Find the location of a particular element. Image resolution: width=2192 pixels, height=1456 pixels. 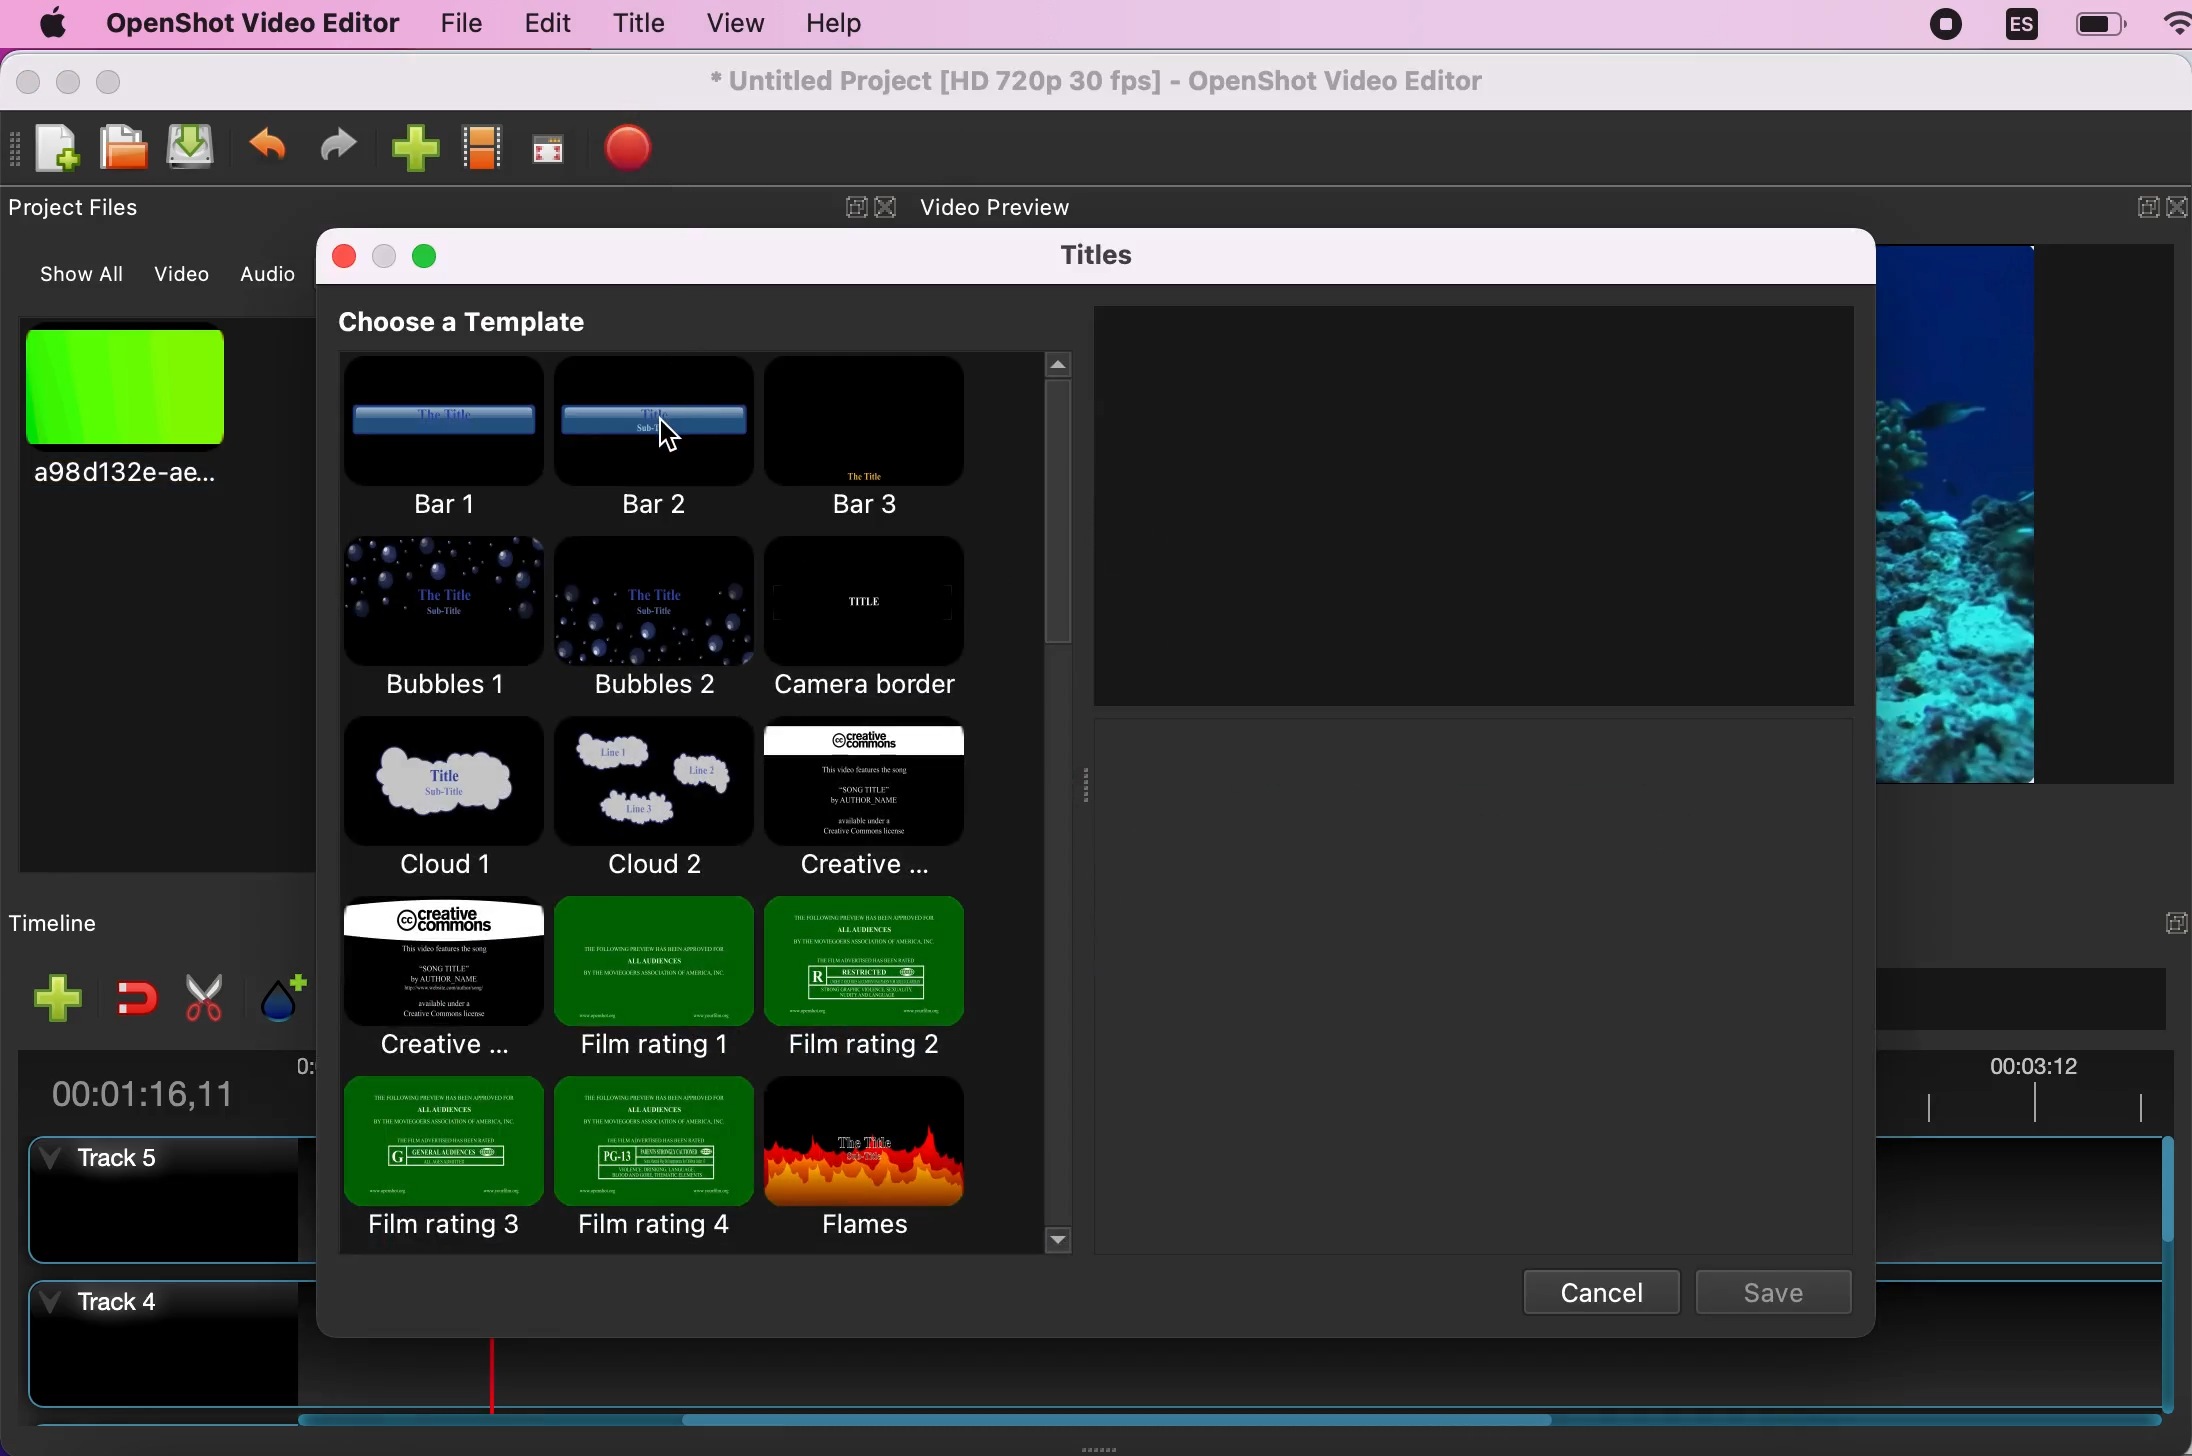

close is located at coordinates (886, 208).